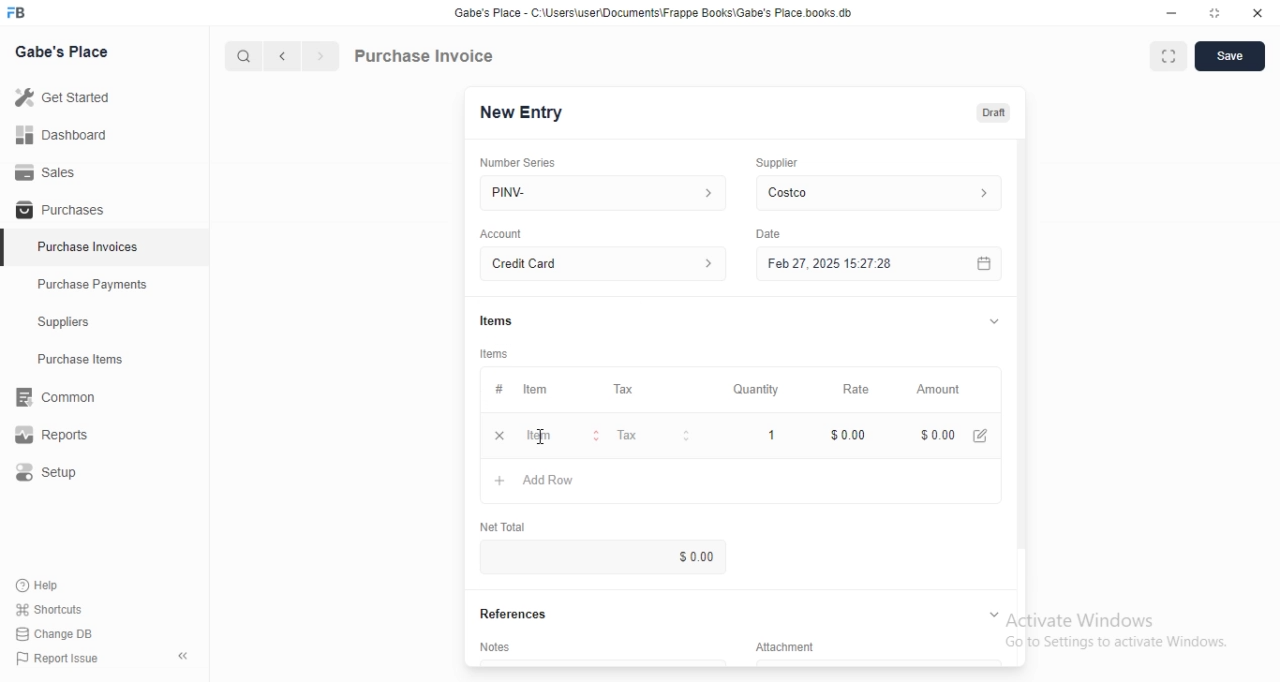  I want to click on Next, so click(322, 56).